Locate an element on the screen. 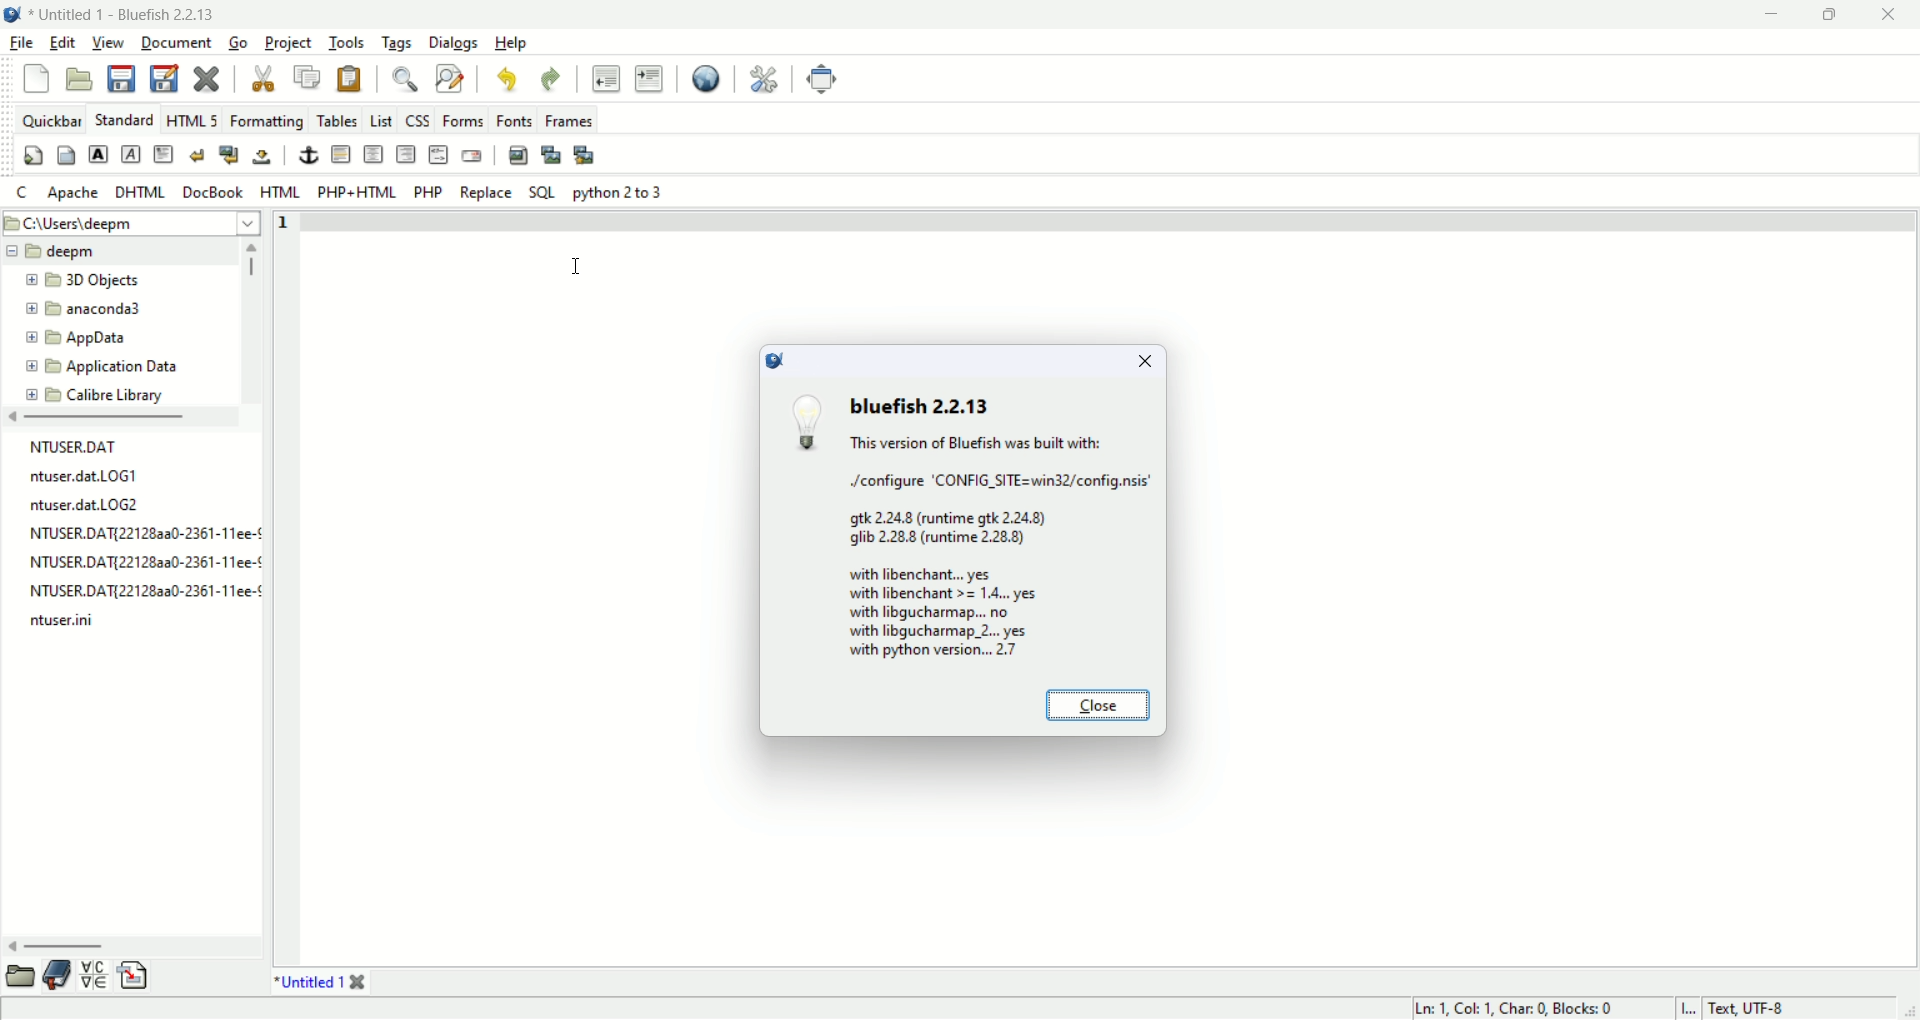 The height and width of the screenshot is (1020, 1920). version number is located at coordinates (921, 408).